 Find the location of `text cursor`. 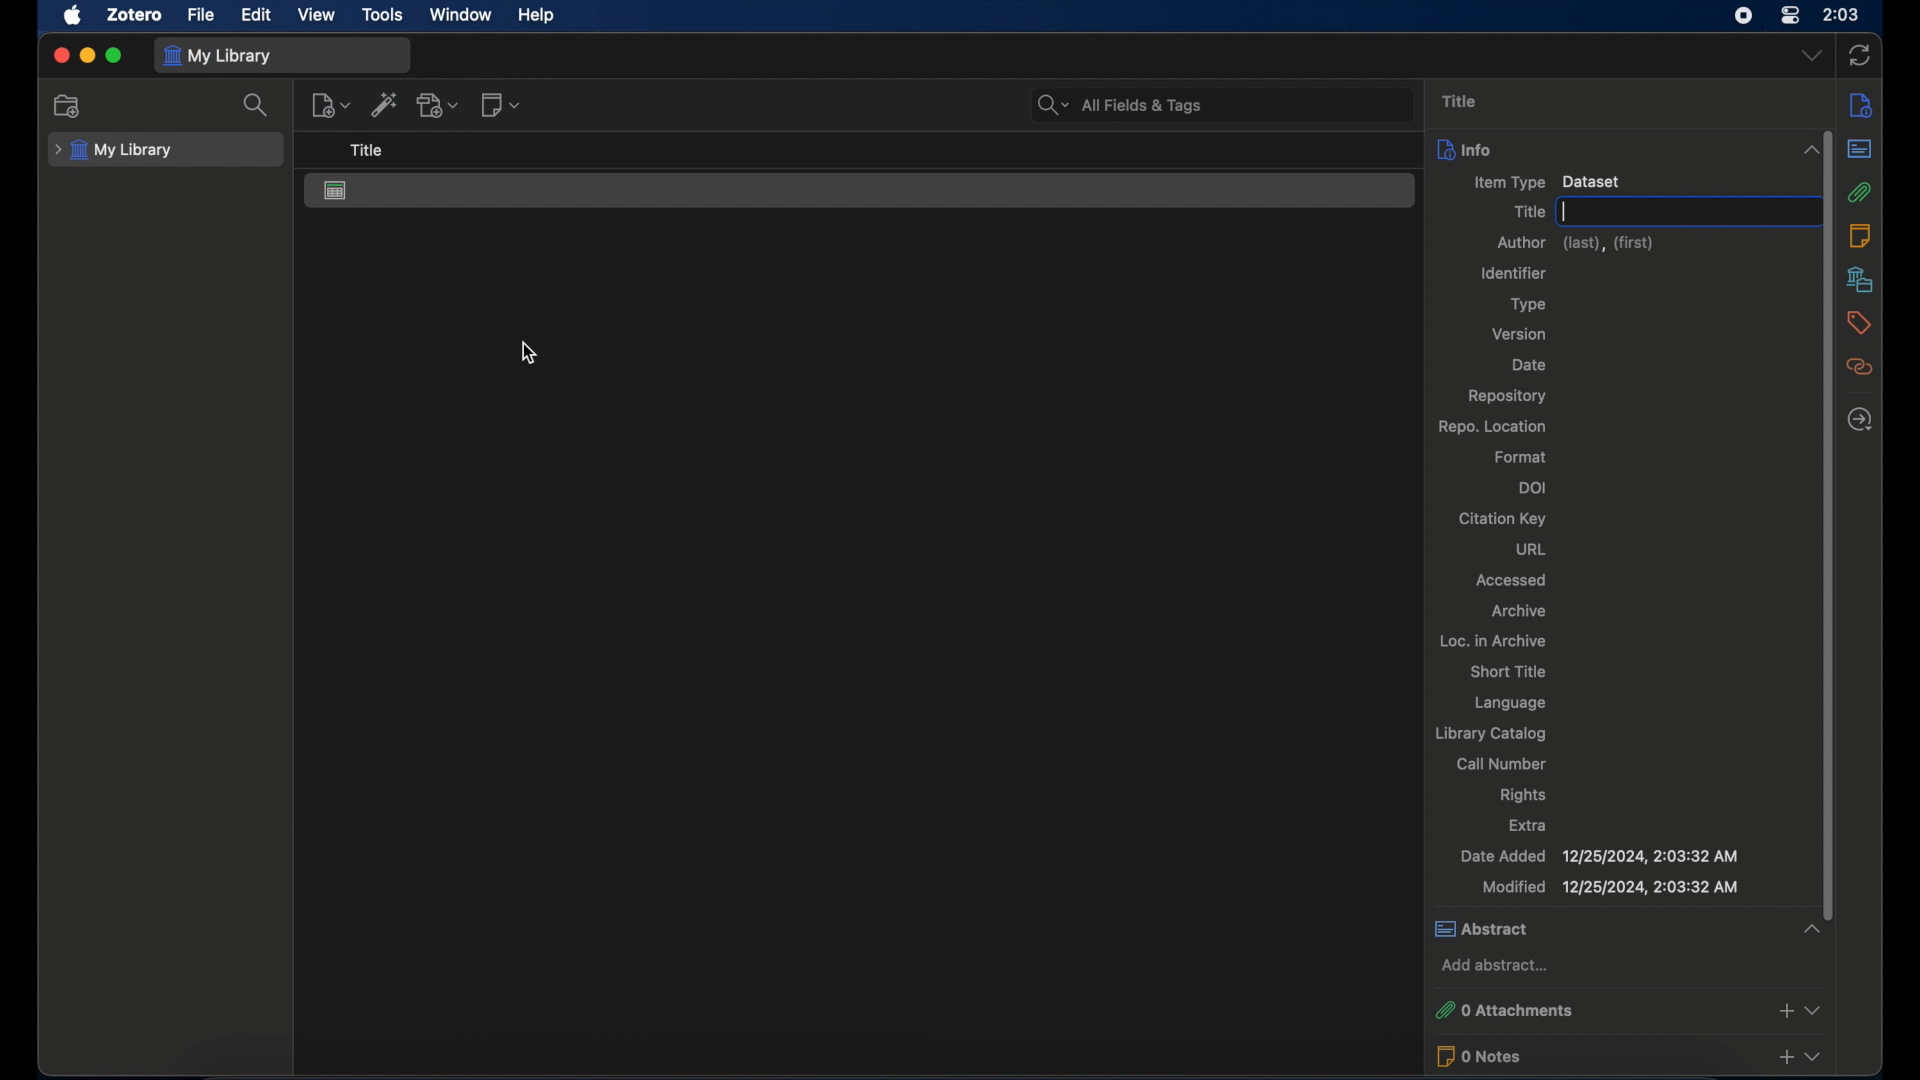

text cursor is located at coordinates (1566, 212).